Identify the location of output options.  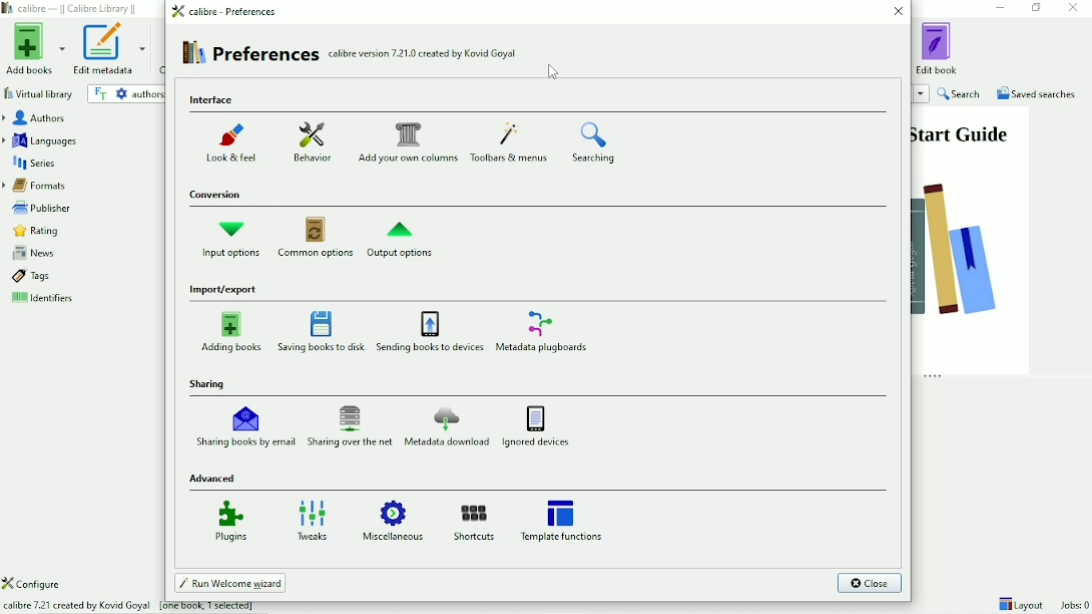
(407, 239).